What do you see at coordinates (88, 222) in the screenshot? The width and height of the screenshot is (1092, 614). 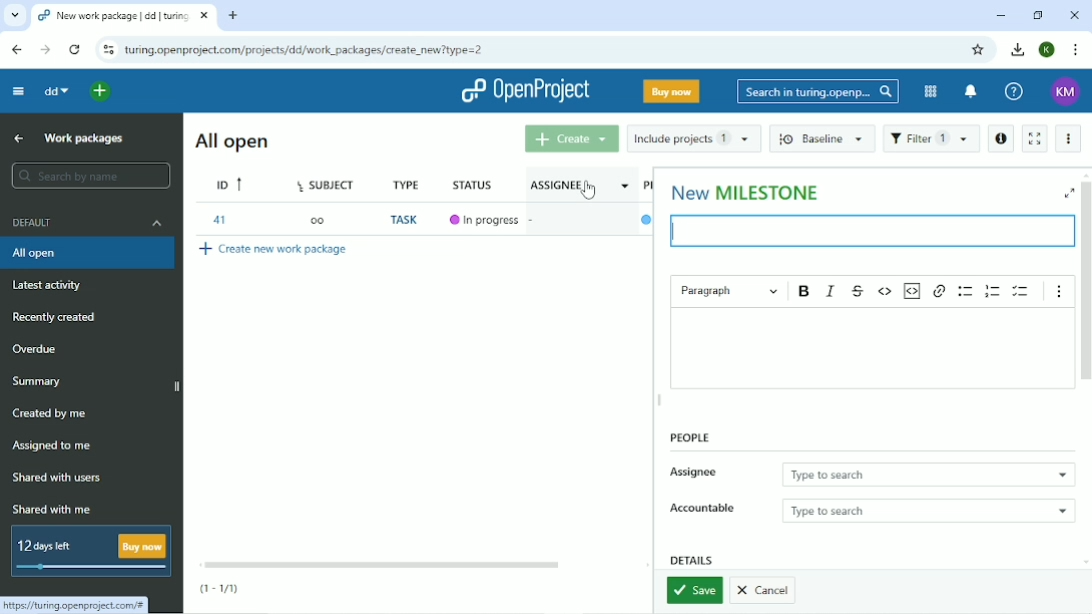 I see `Default` at bounding box center [88, 222].